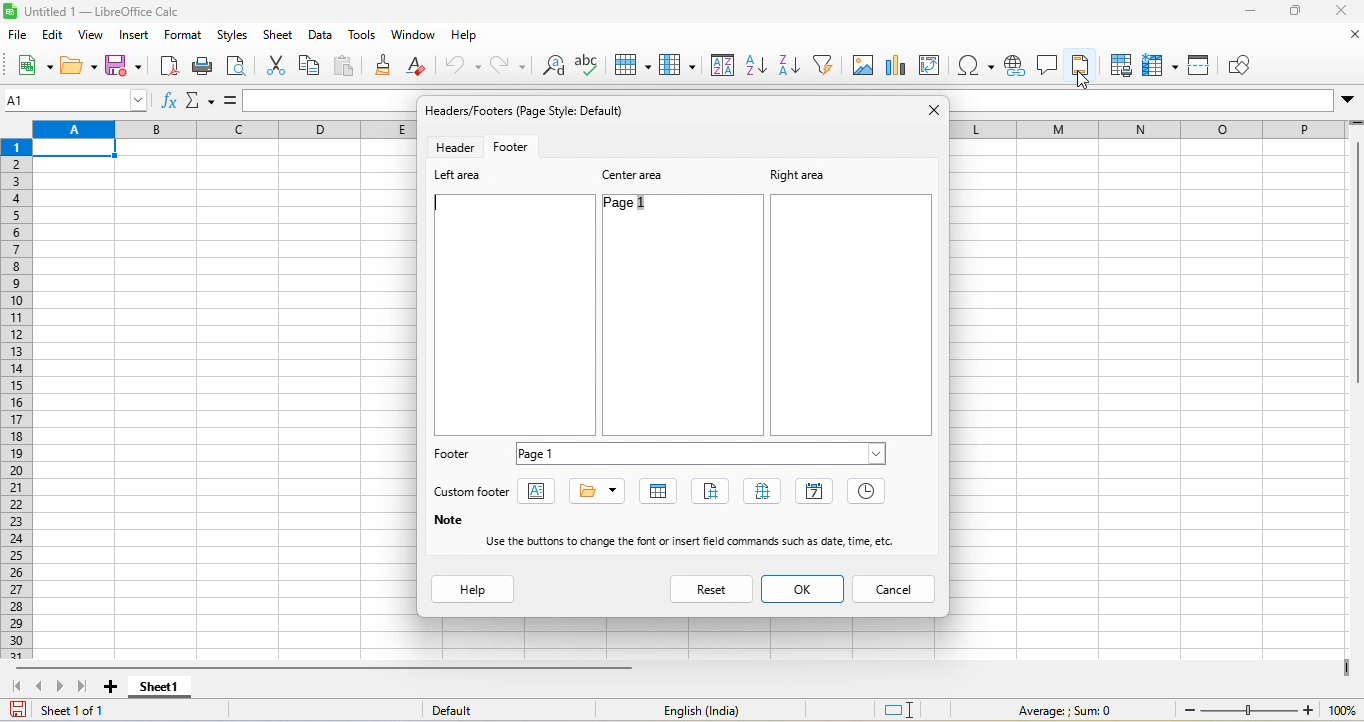 The image size is (1364, 722). I want to click on show draw function, so click(1247, 64).